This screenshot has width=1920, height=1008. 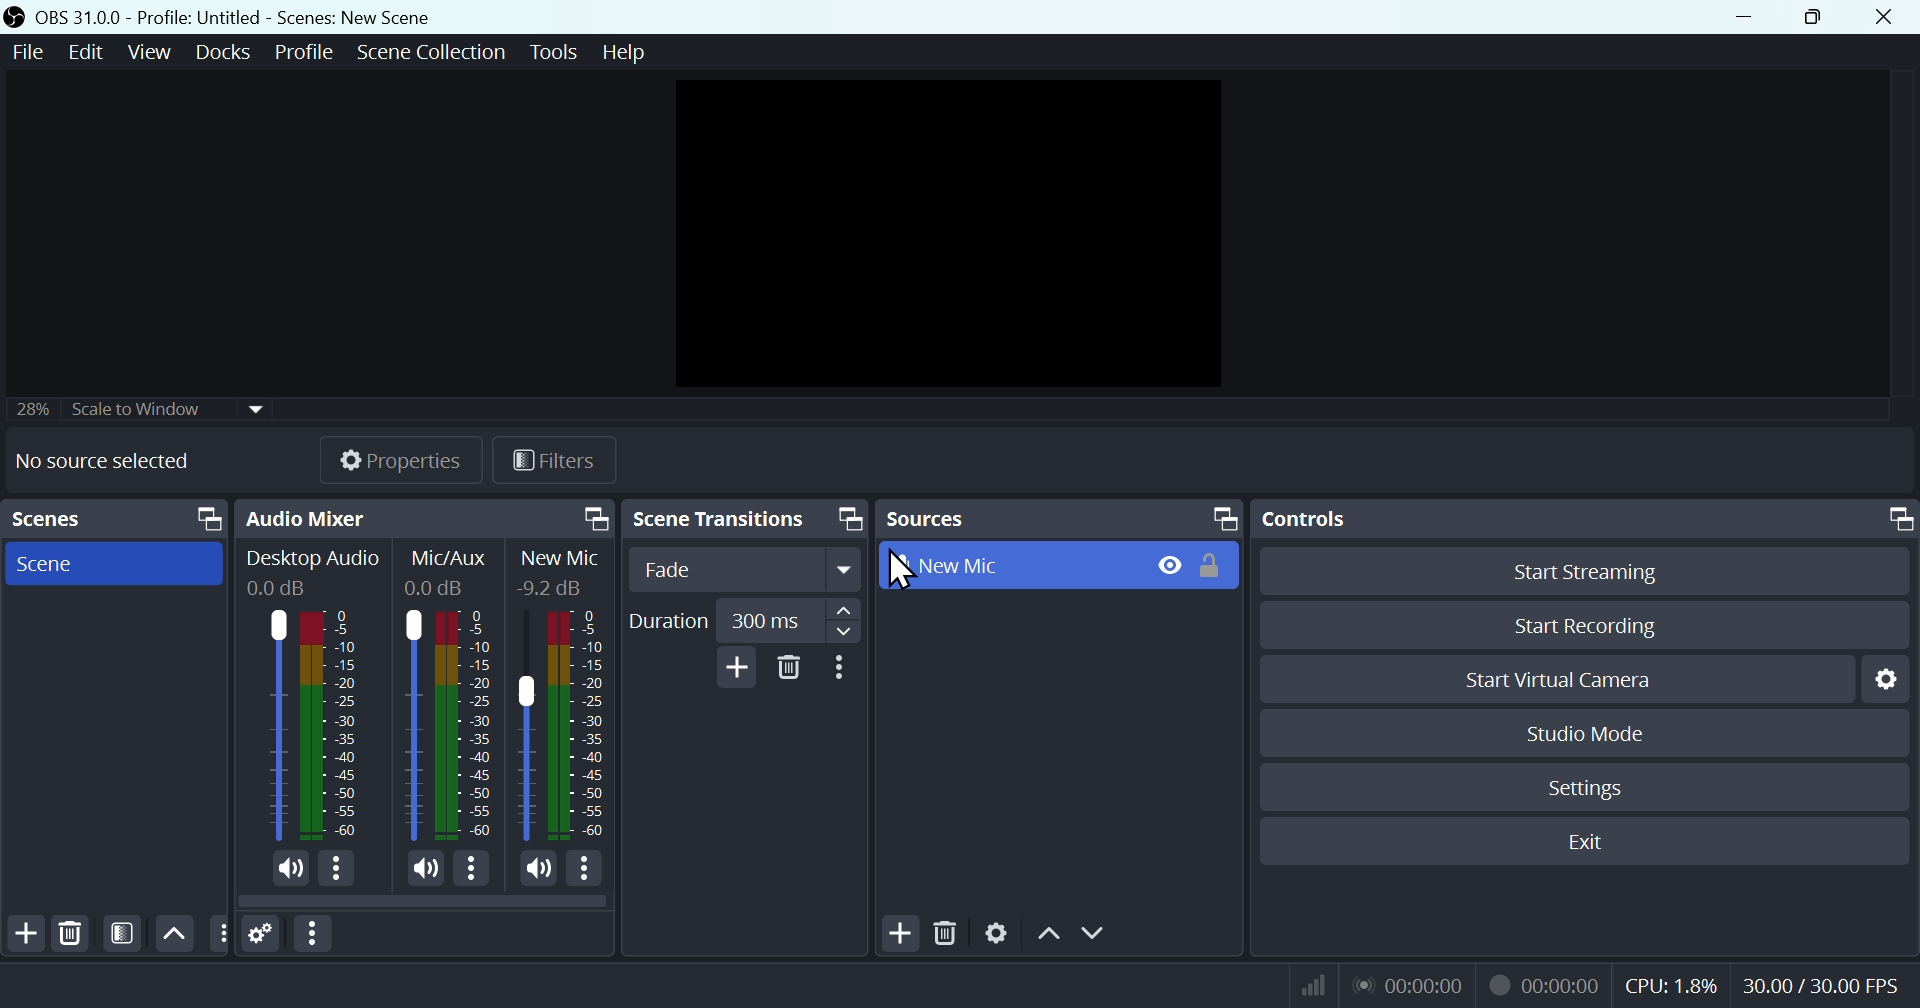 What do you see at coordinates (1588, 844) in the screenshot?
I see `Exit` at bounding box center [1588, 844].